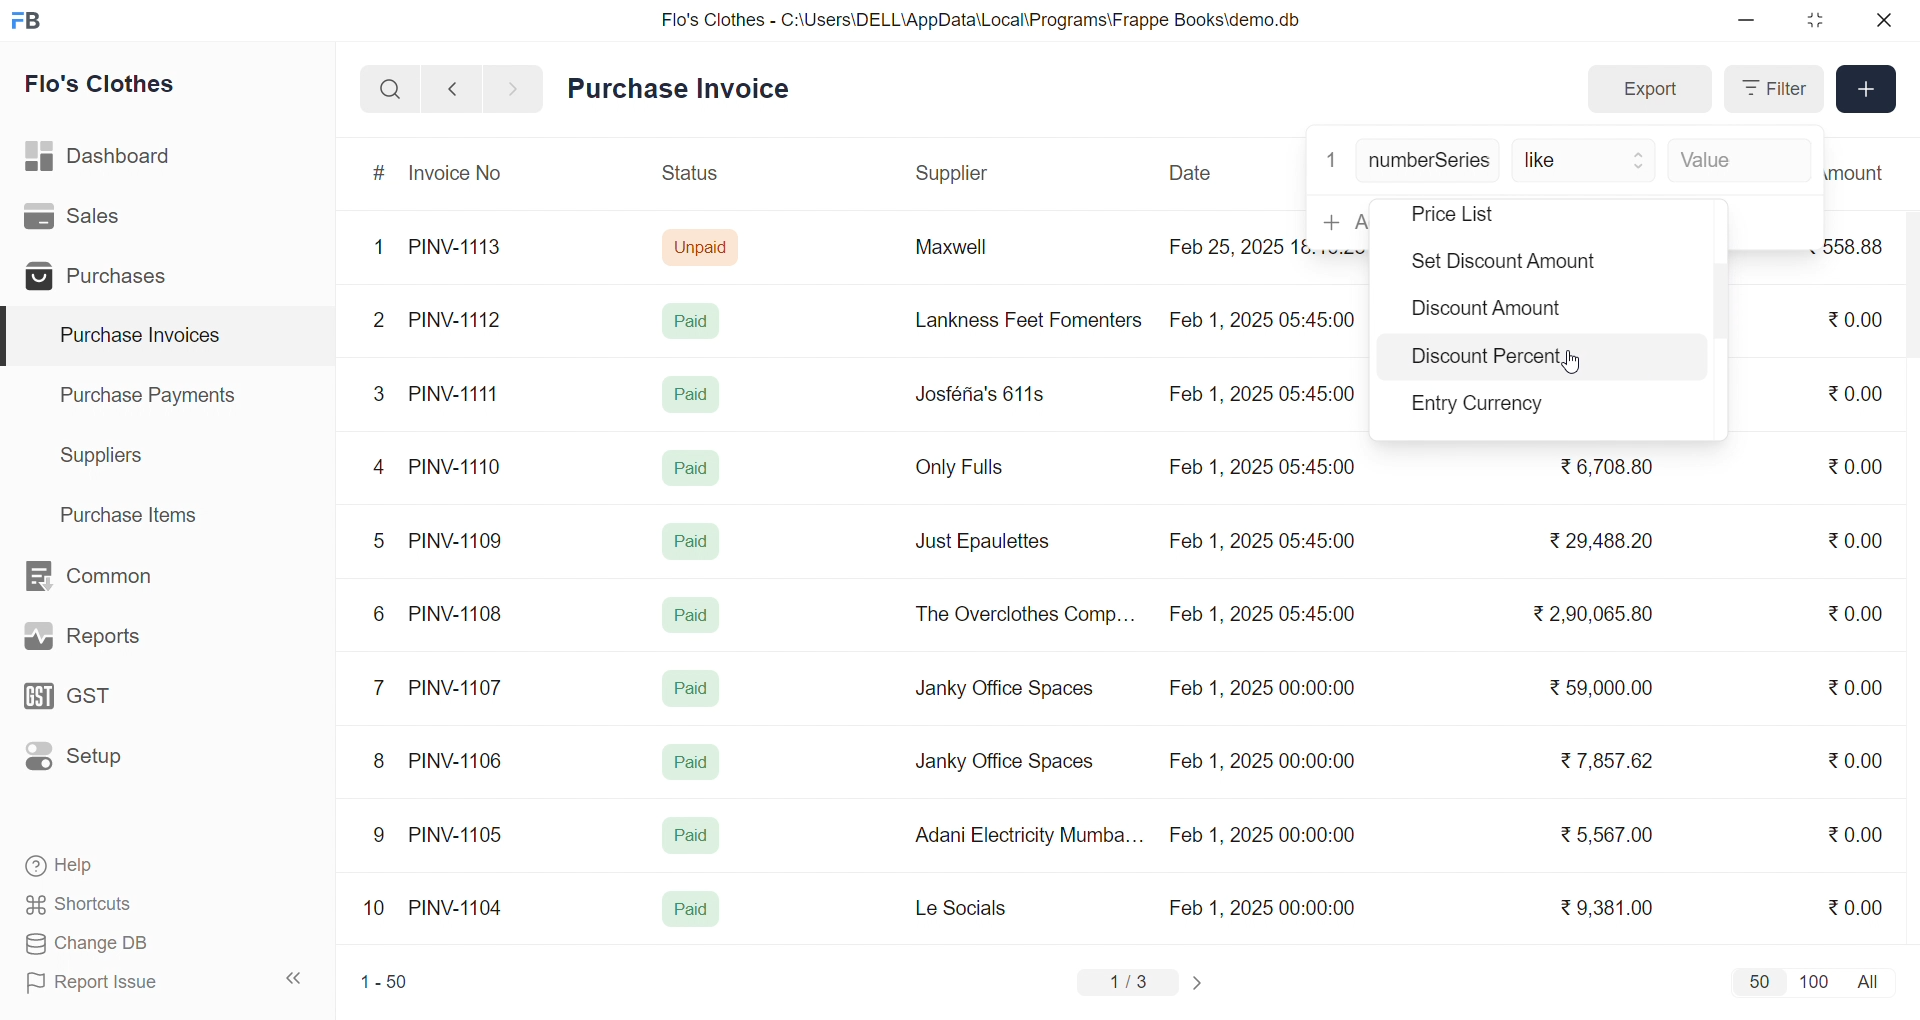  What do you see at coordinates (1748, 21) in the screenshot?
I see `minimize` at bounding box center [1748, 21].